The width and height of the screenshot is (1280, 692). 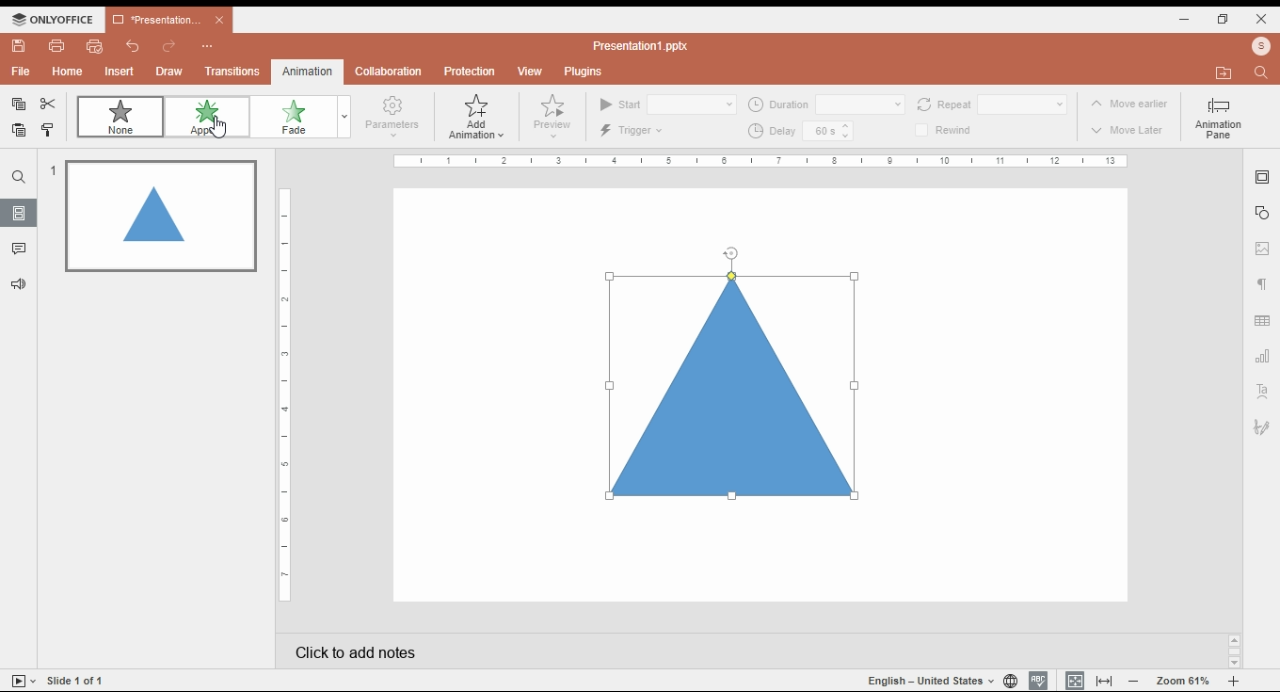 What do you see at coordinates (761, 162) in the screenshot?
I see `scale` at bounding box center [761, 162].